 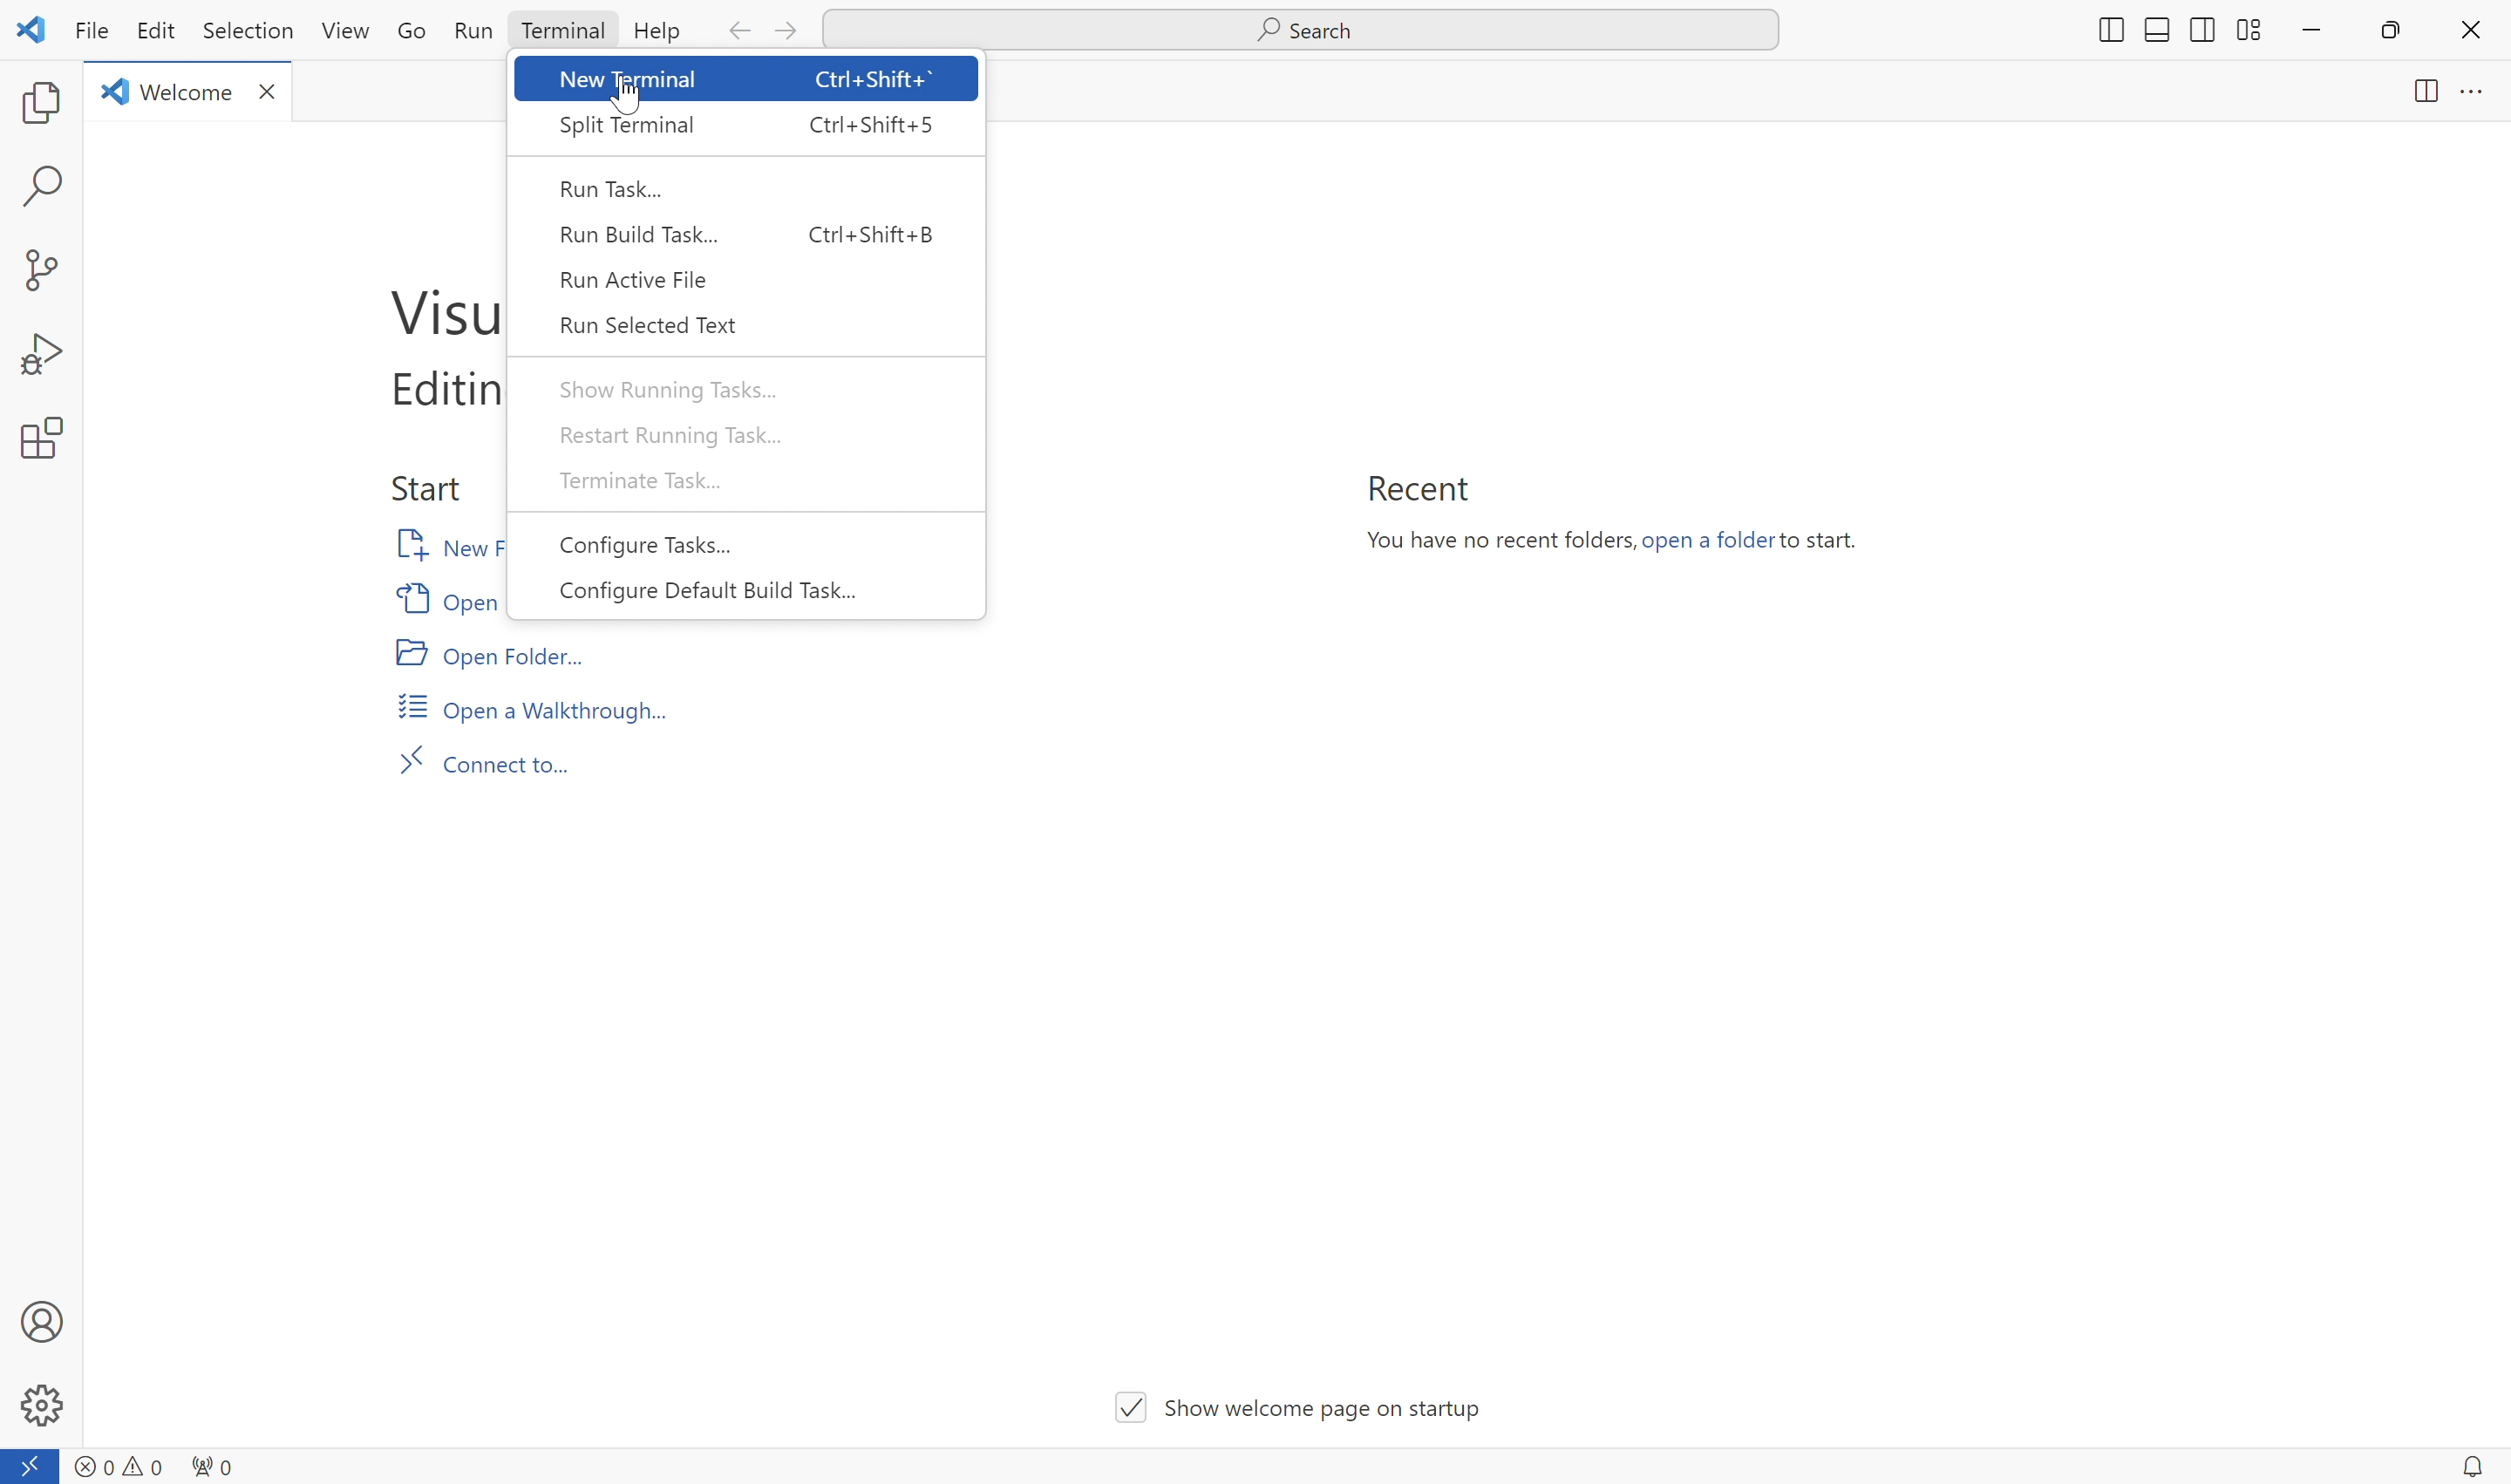 What do you see at coordinates (348, 30) in the screenshot?
I see `View` at bounding box center [348, 30].